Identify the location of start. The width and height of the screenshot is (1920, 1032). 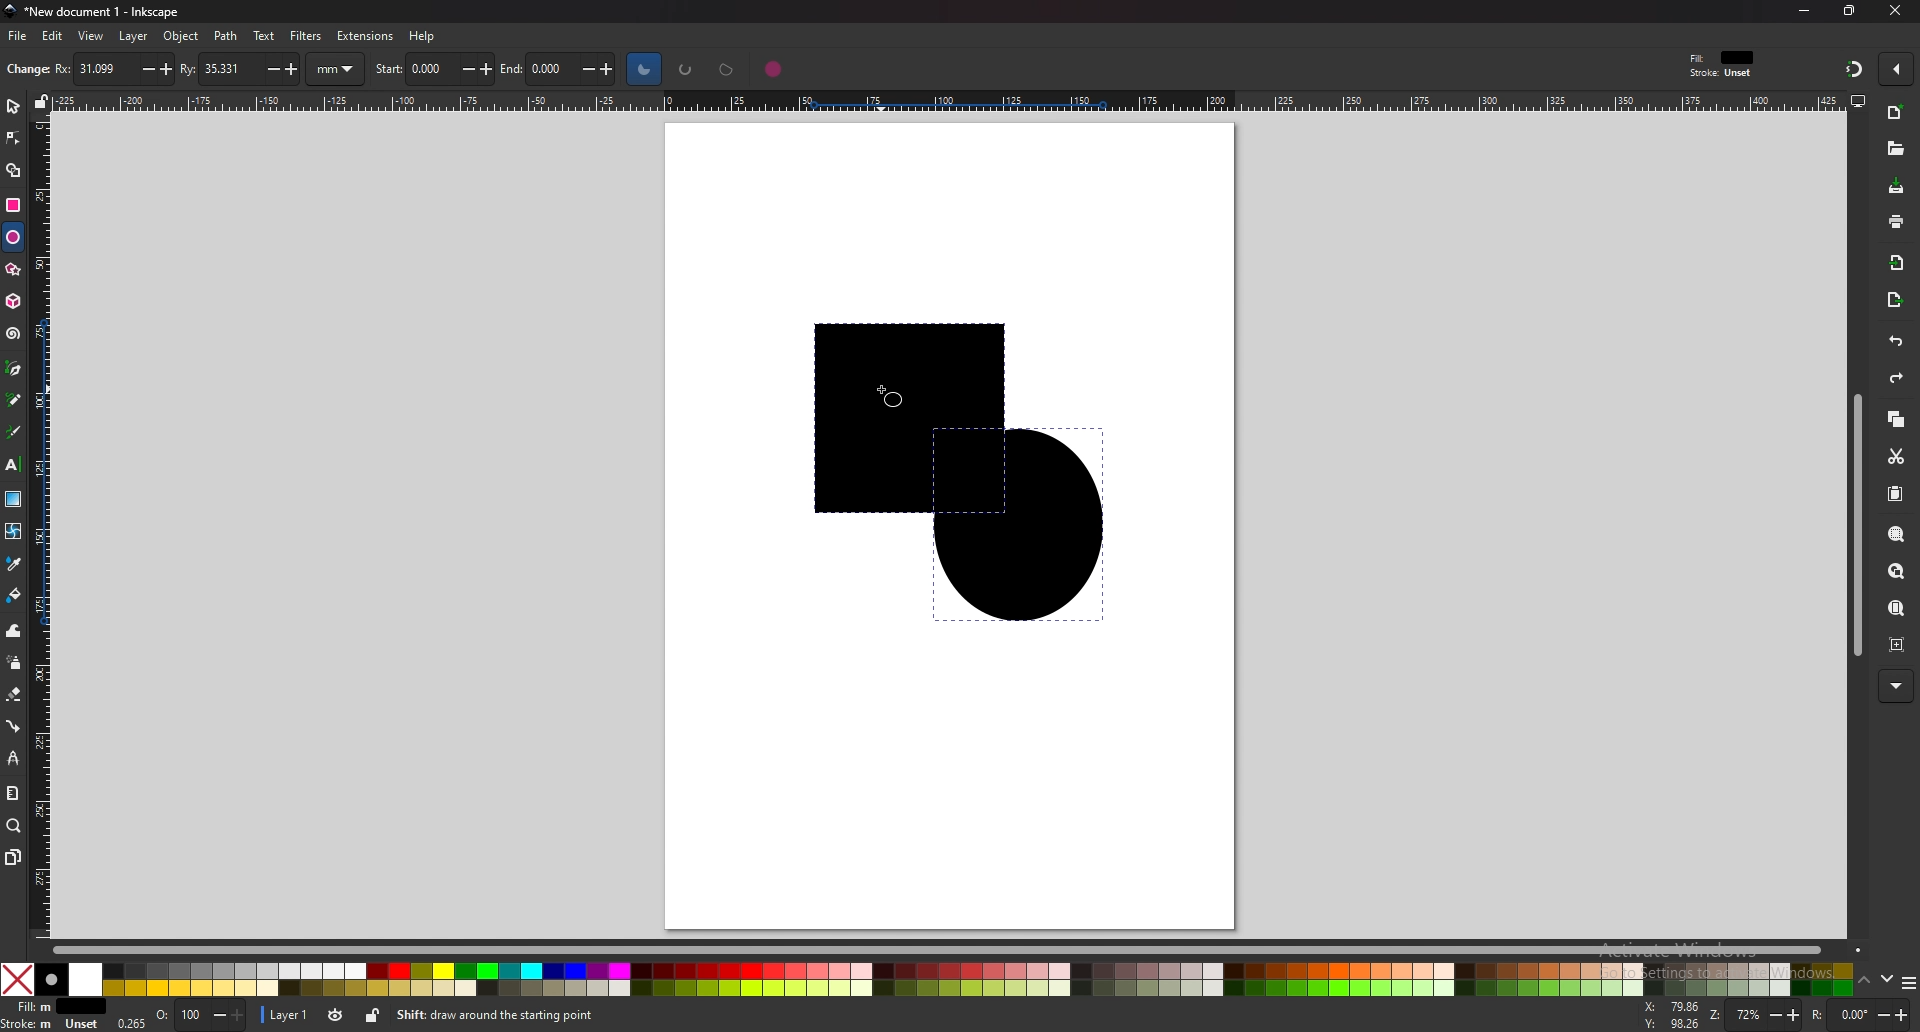
(435, 67).